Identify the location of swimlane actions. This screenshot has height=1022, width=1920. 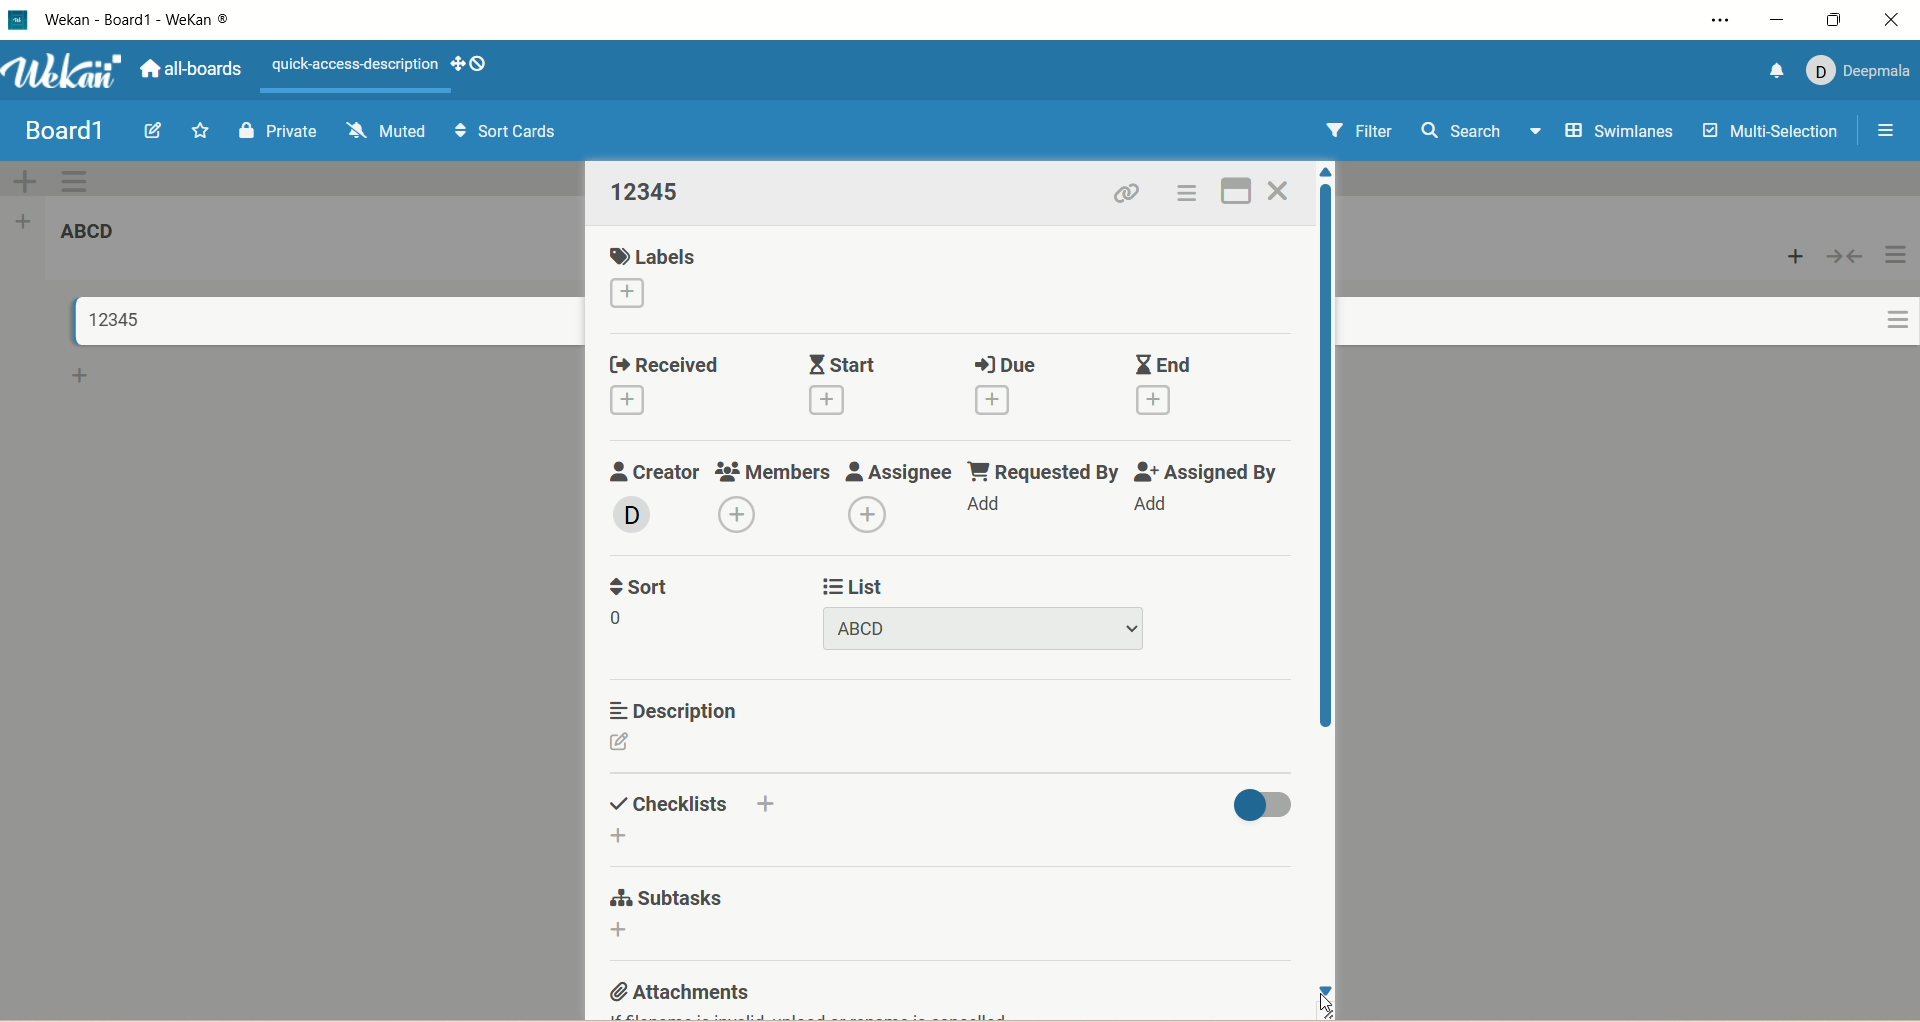
(76, 182).